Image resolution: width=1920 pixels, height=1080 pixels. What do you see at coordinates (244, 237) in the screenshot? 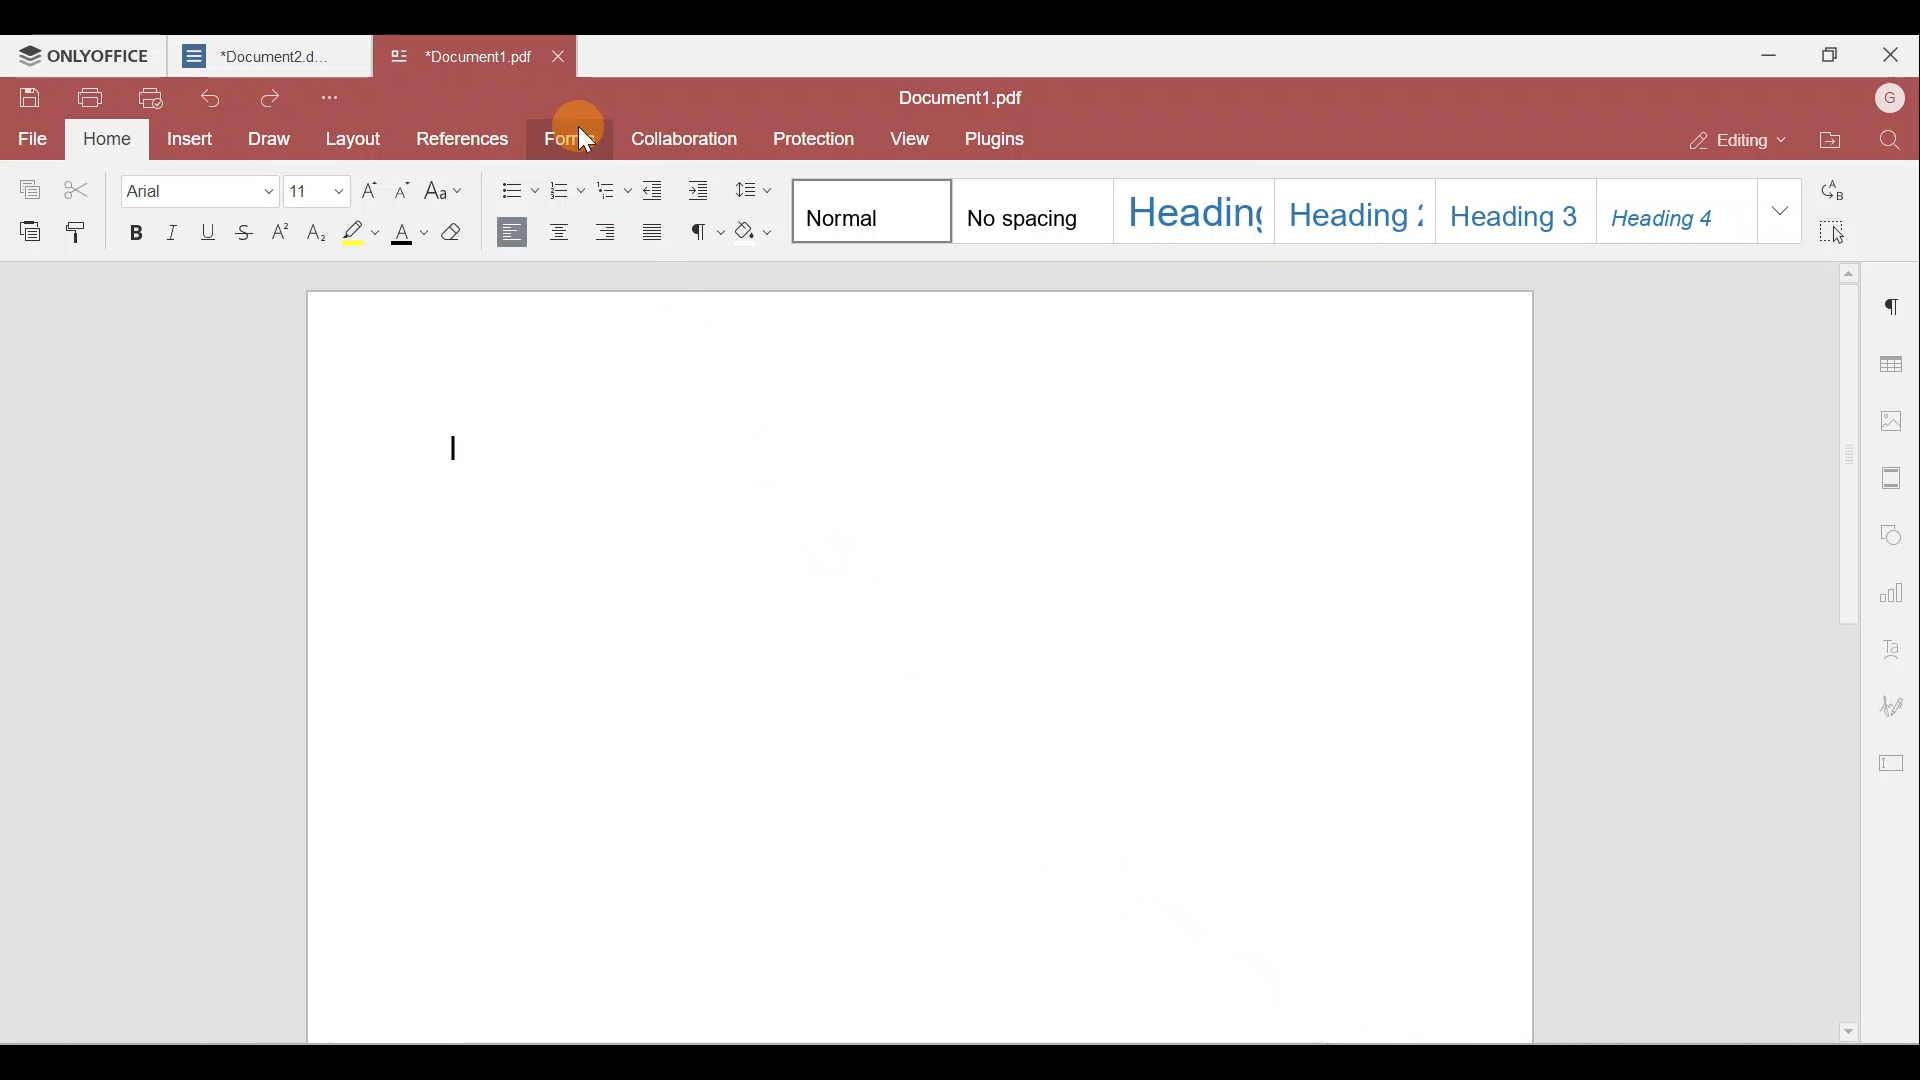
I see `Strikethrough` at bounding box center [244, 237].